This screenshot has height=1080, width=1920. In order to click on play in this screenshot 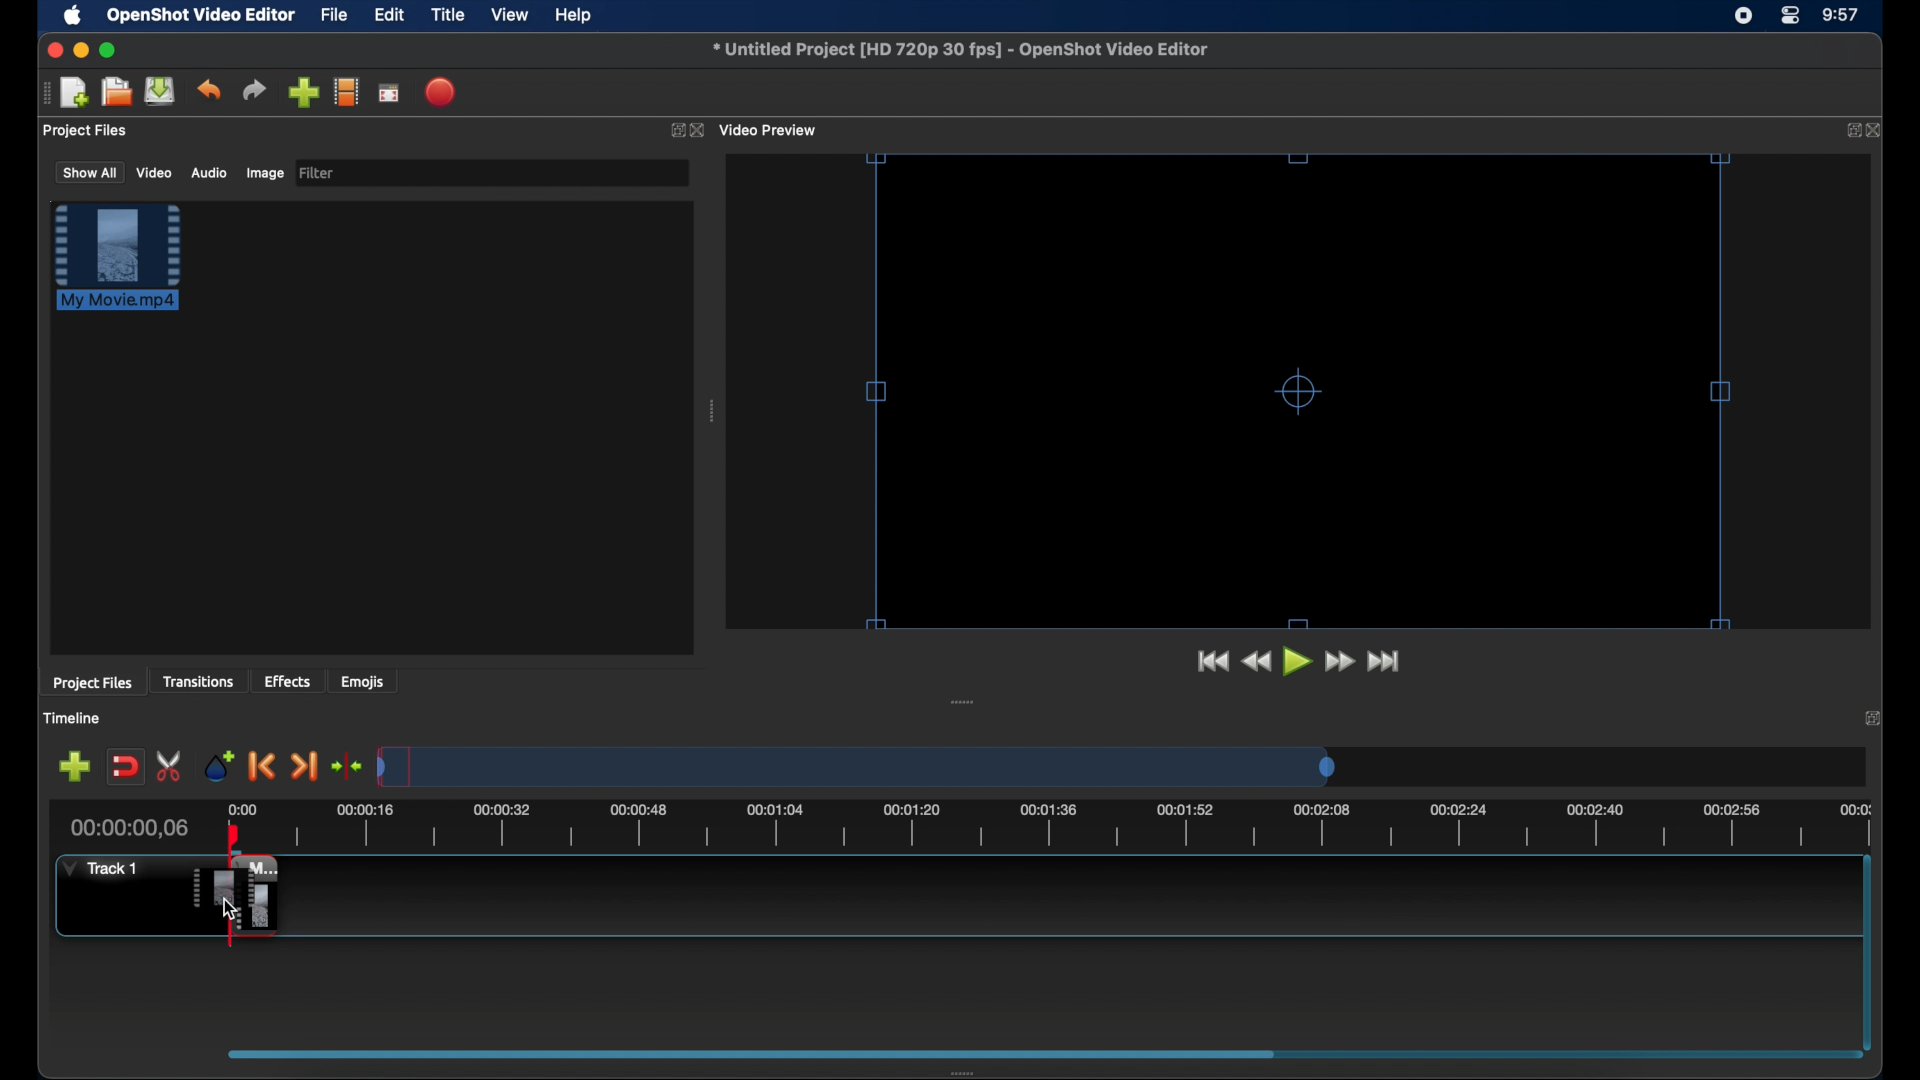, I will do `click(1298, 662)`.